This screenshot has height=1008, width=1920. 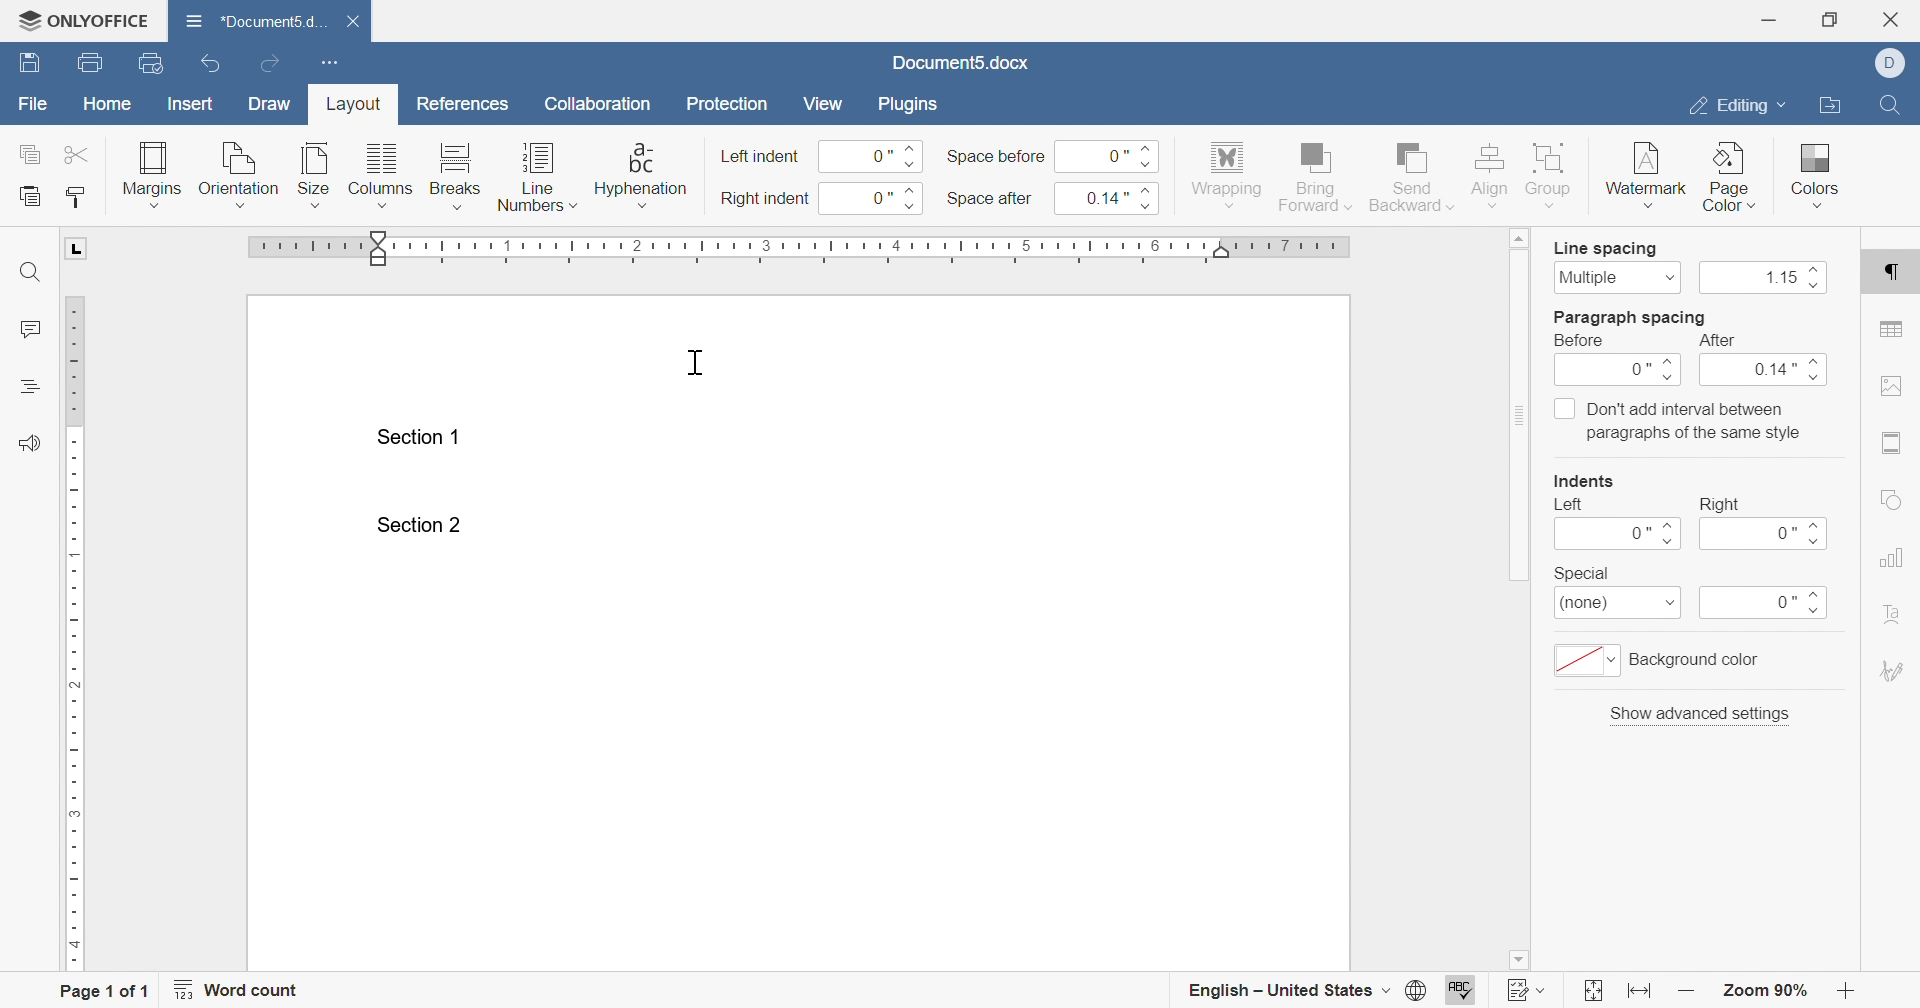 I want to click on ruler, so click(x=76, y=634).